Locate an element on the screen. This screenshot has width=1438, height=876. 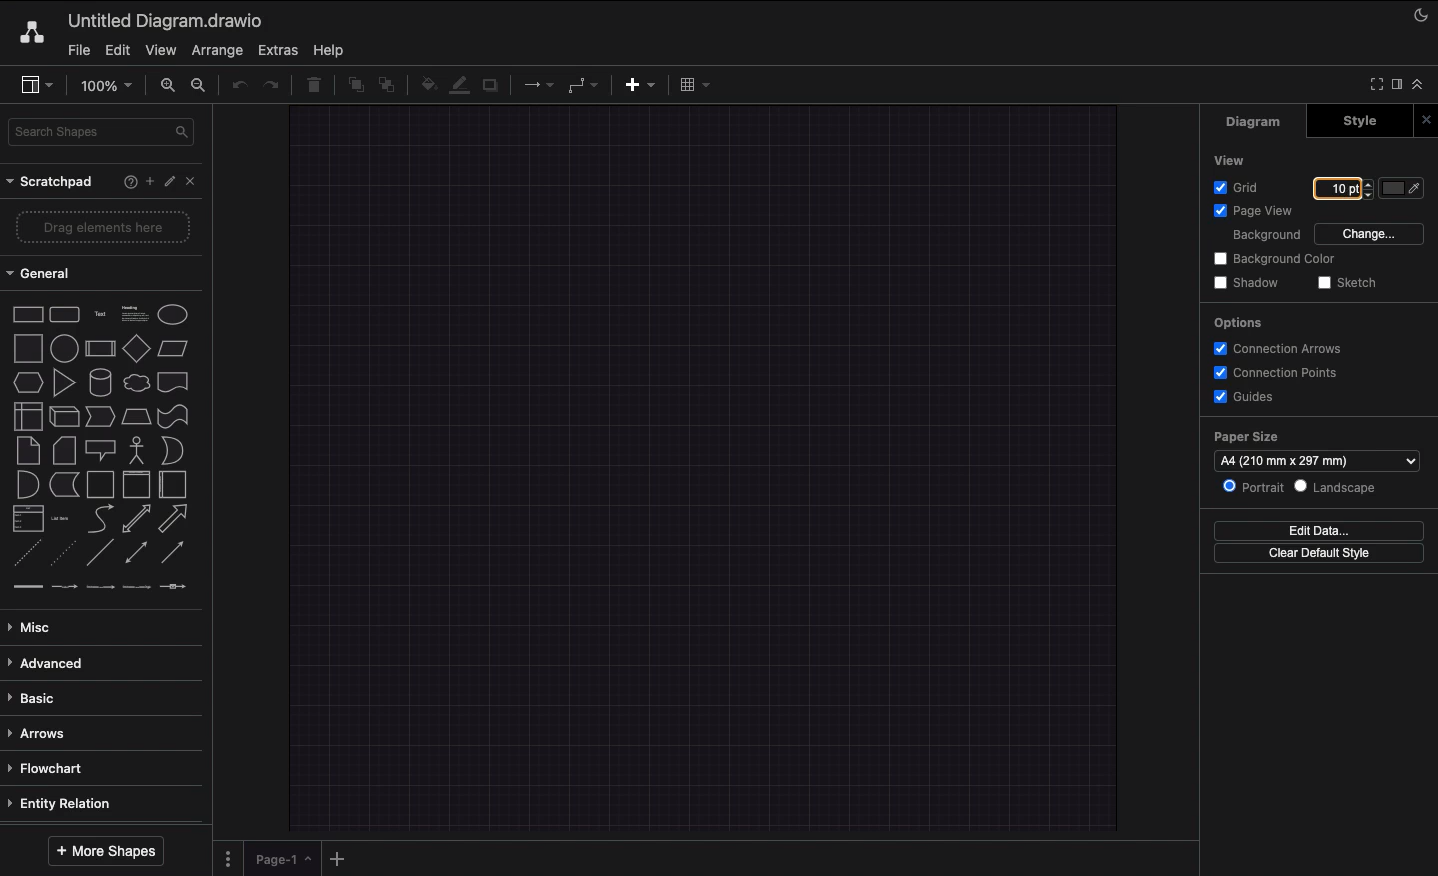
Options is located at coordinates (1239, 324).